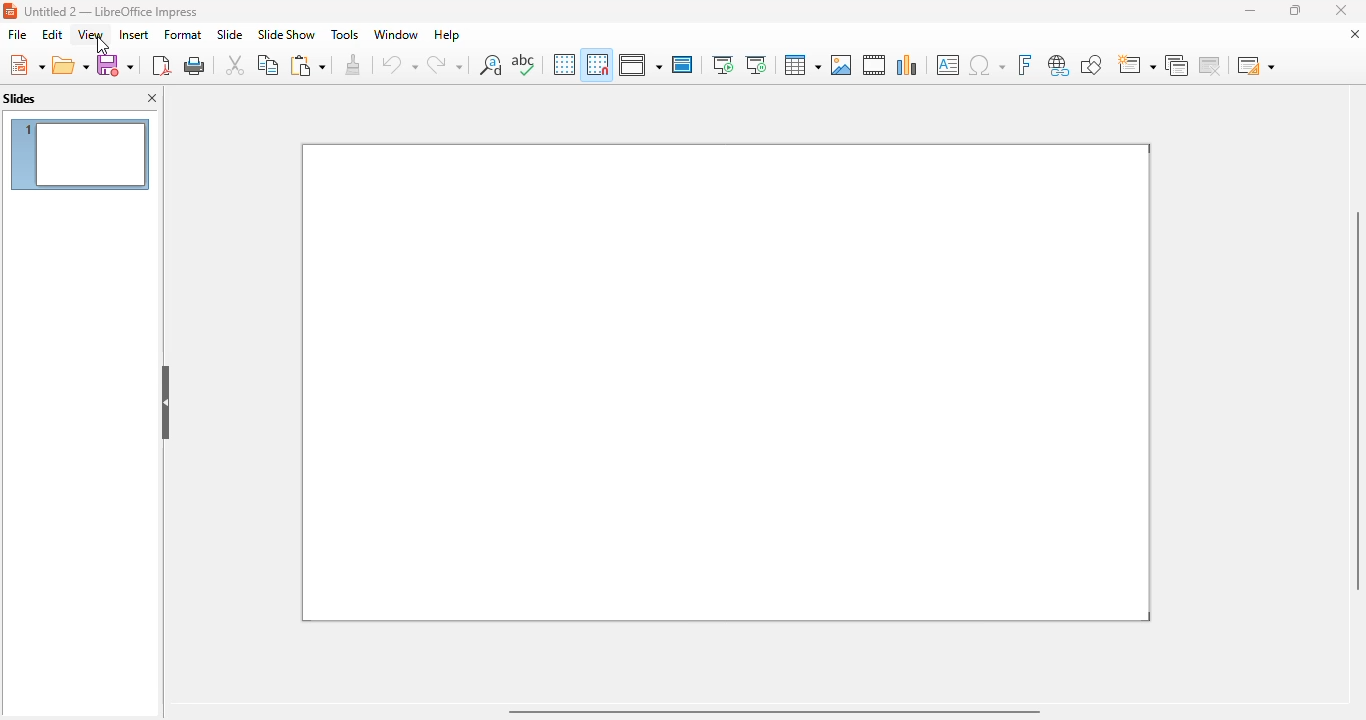 The image size is (1366, 720). What do you see at coordinates (1354, 400) in the screenshot?
I see `vertical scroll bar` at bounding box center [1354, 400].